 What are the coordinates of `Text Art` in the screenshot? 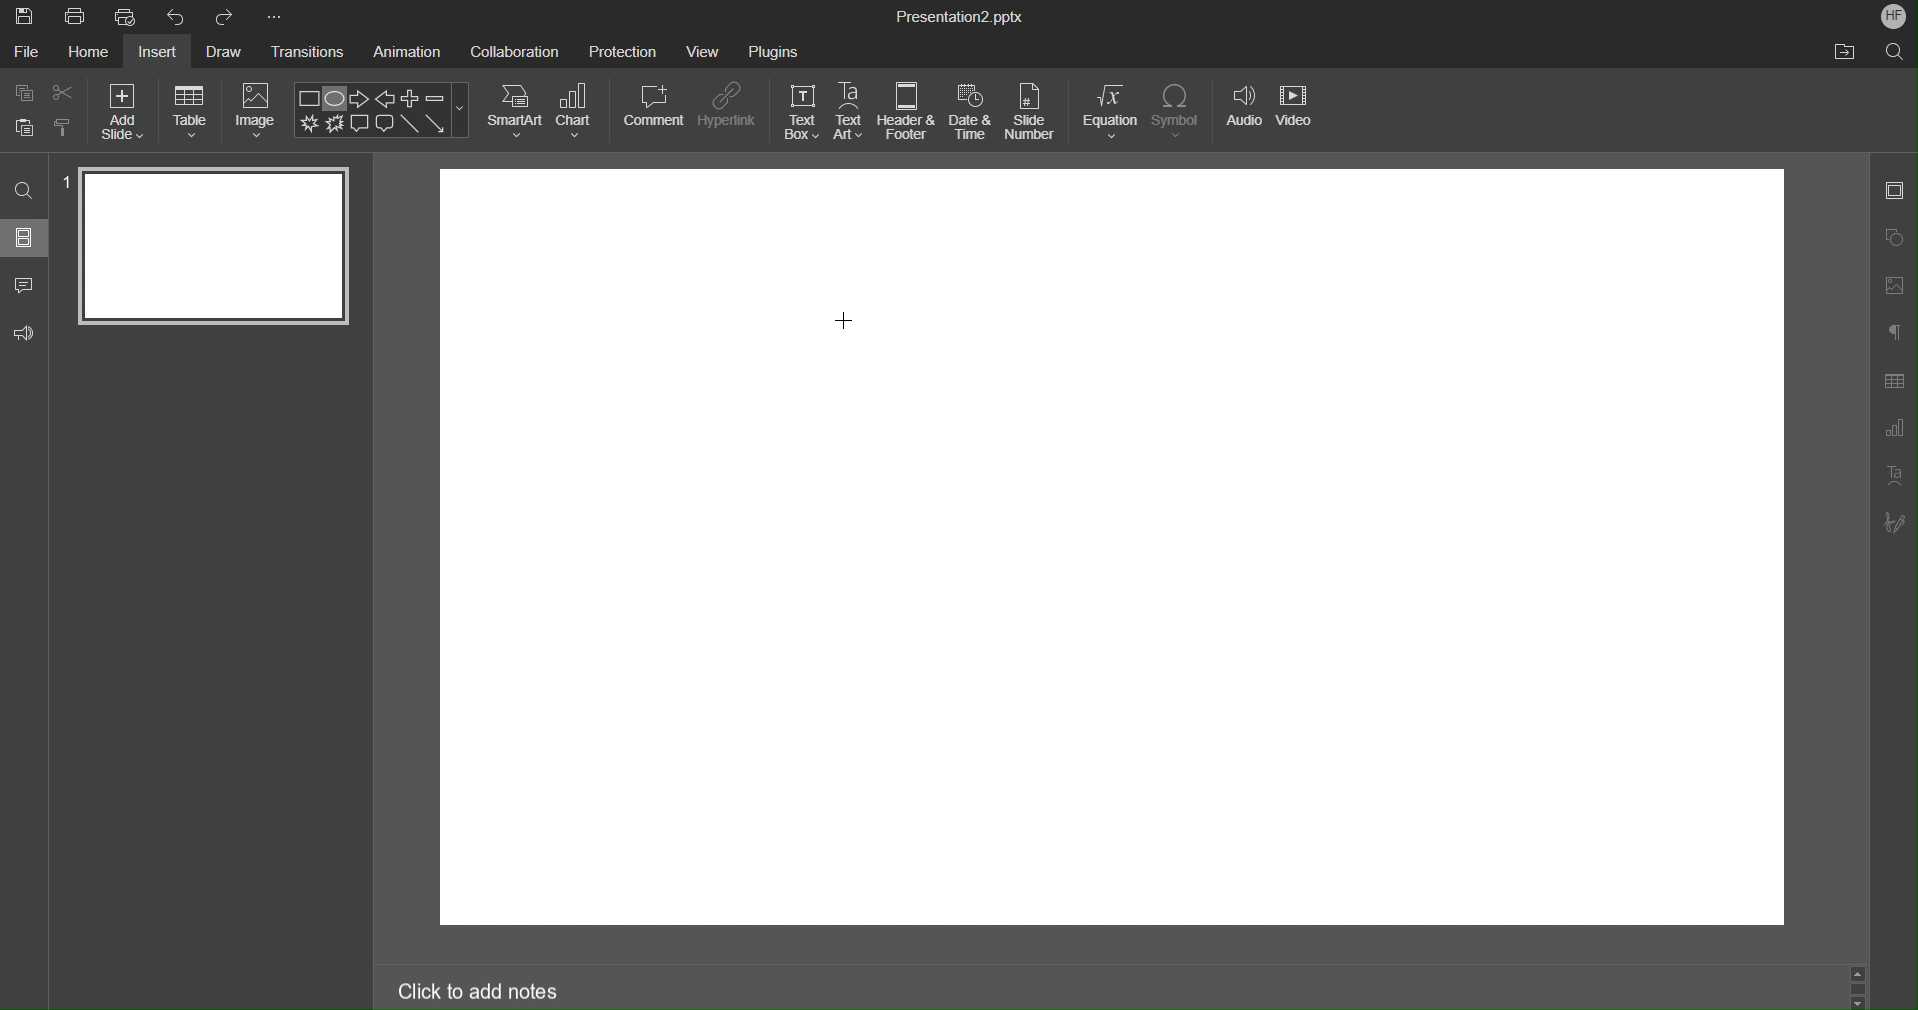 It's located at (850, 112).